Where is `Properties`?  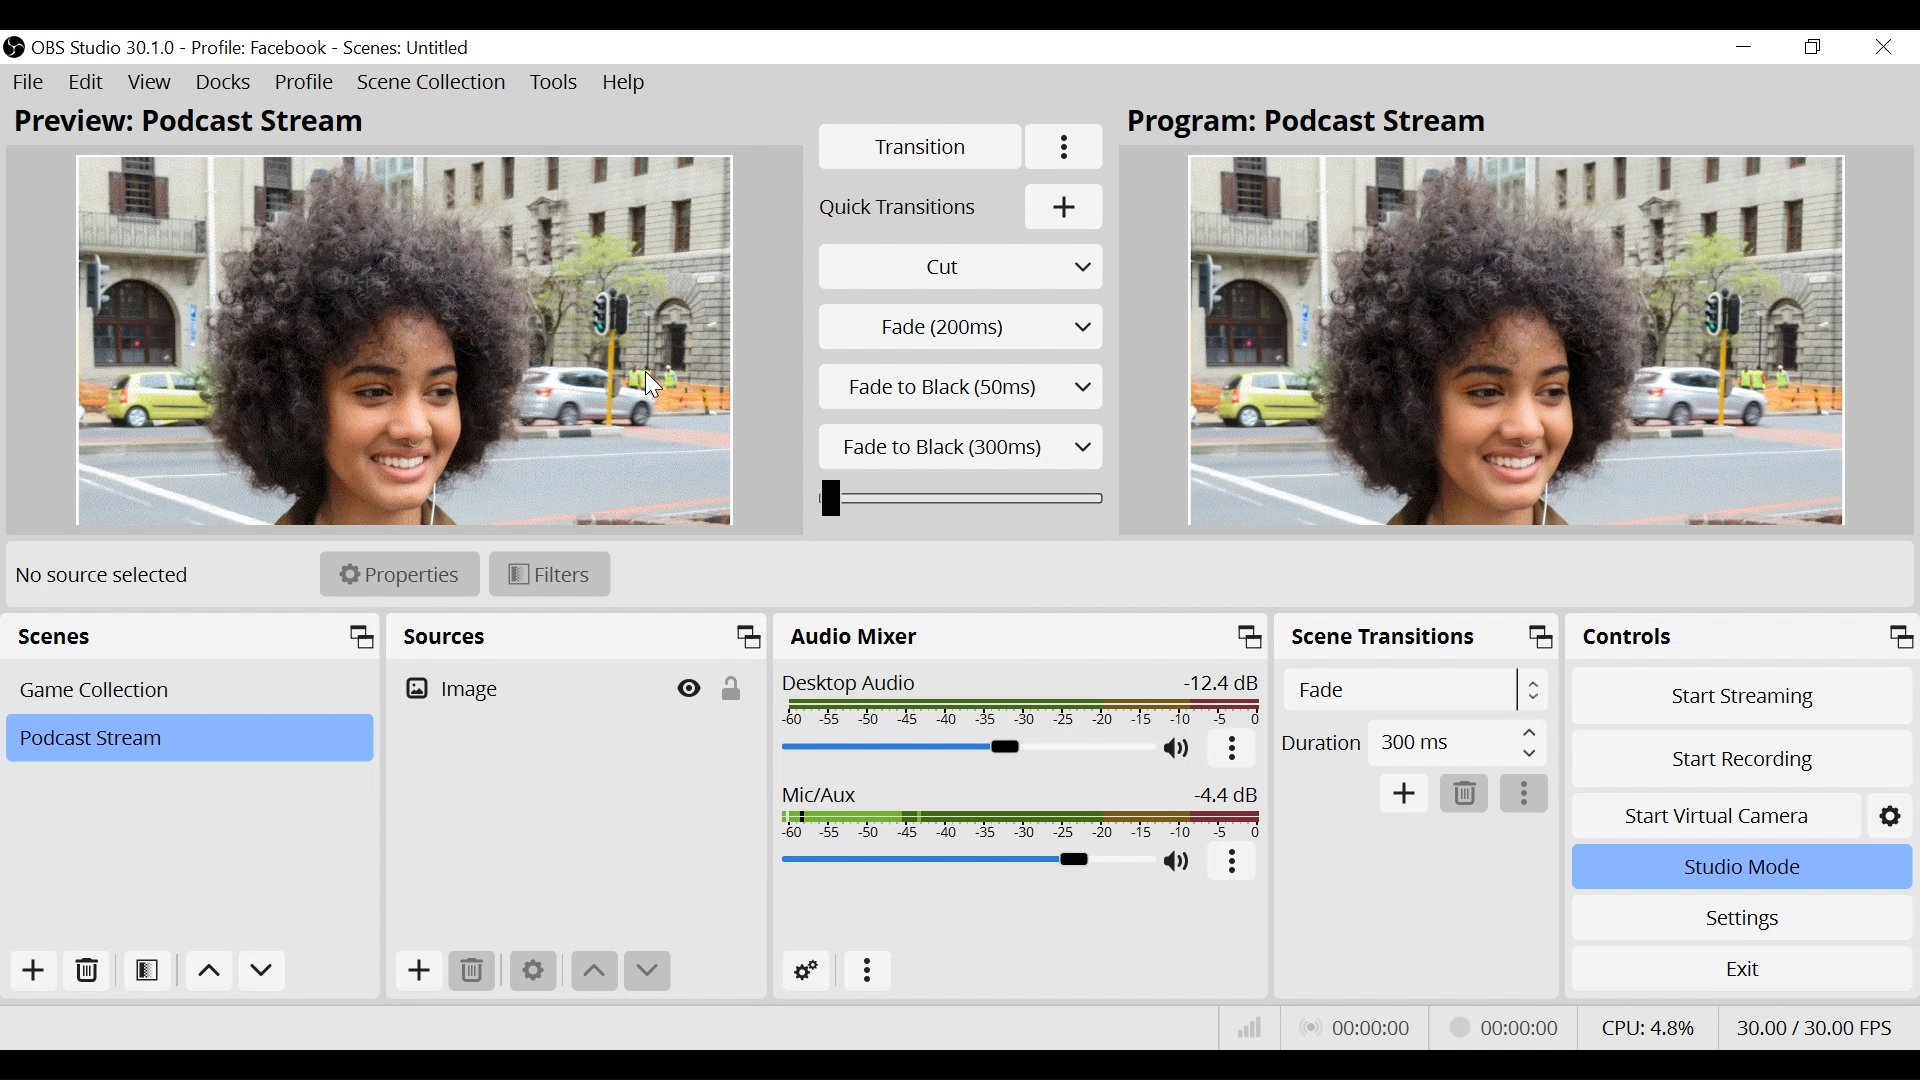
Properties is located at coordinates (400, 574).